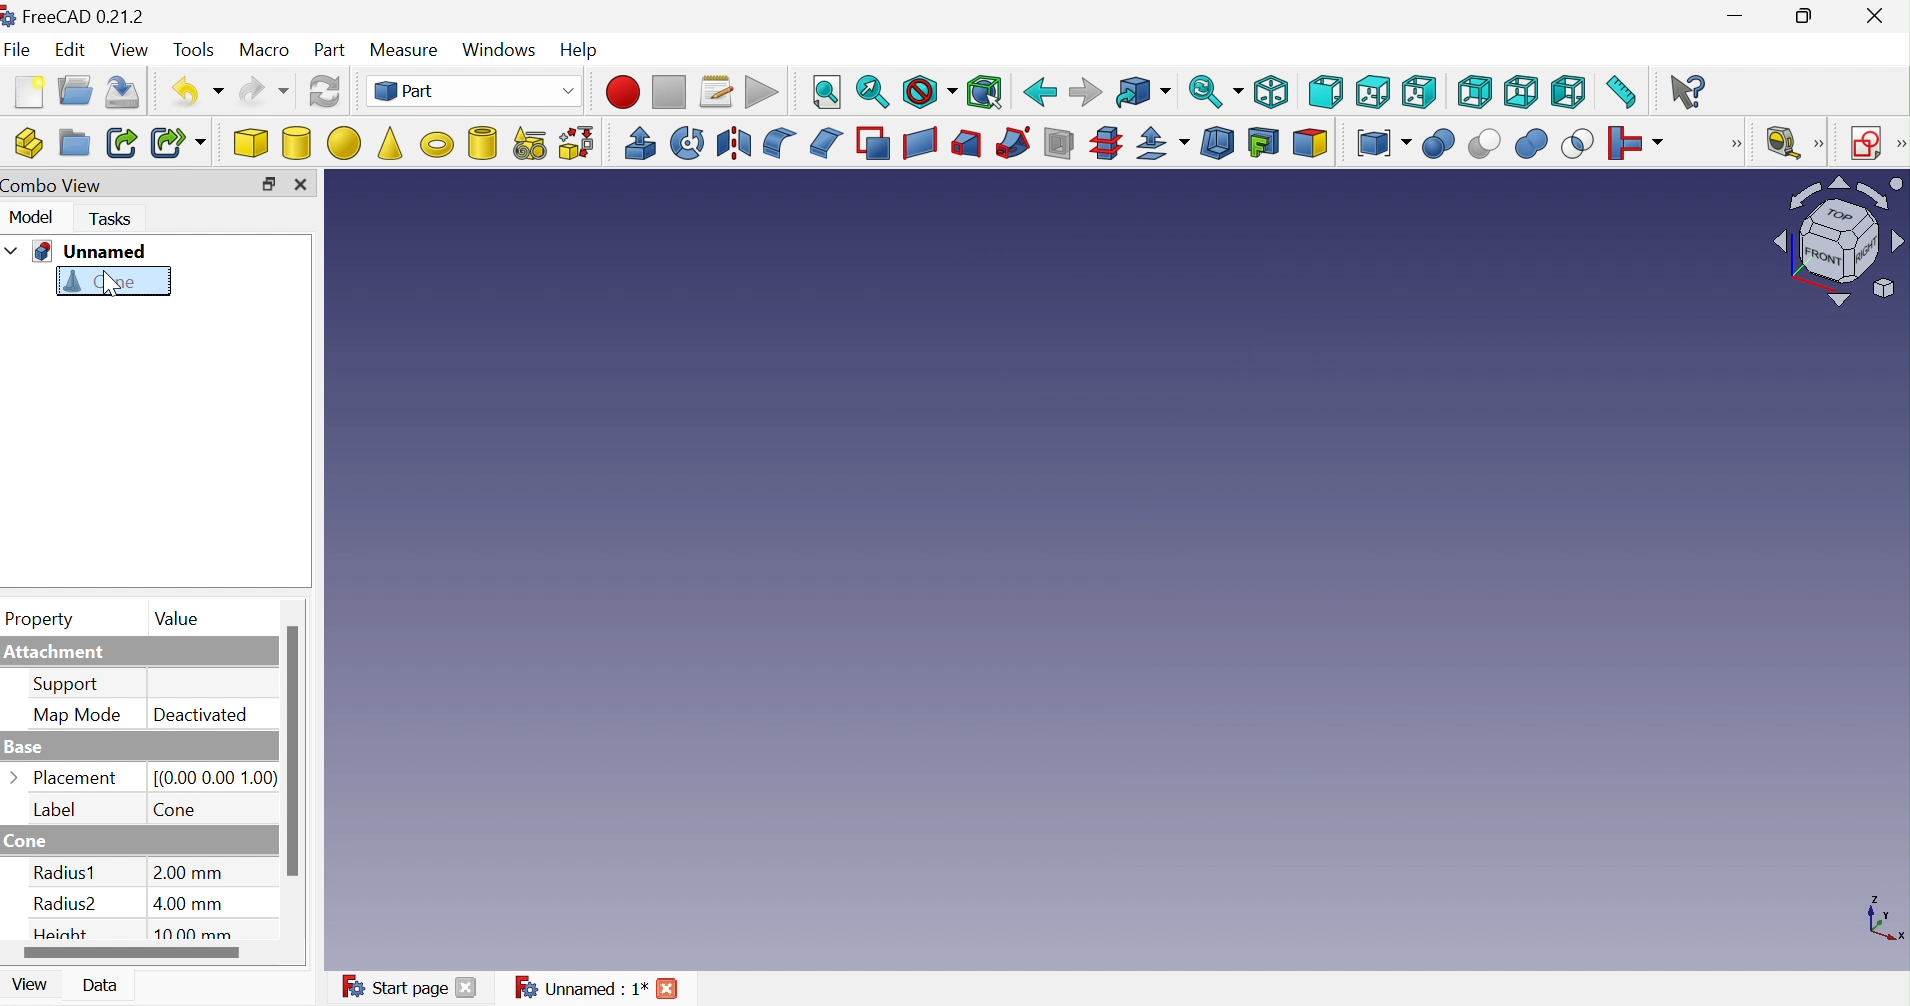 The height and width of the screenshot is (1006, 1910). I want to click on Start page, so click(393, 987).